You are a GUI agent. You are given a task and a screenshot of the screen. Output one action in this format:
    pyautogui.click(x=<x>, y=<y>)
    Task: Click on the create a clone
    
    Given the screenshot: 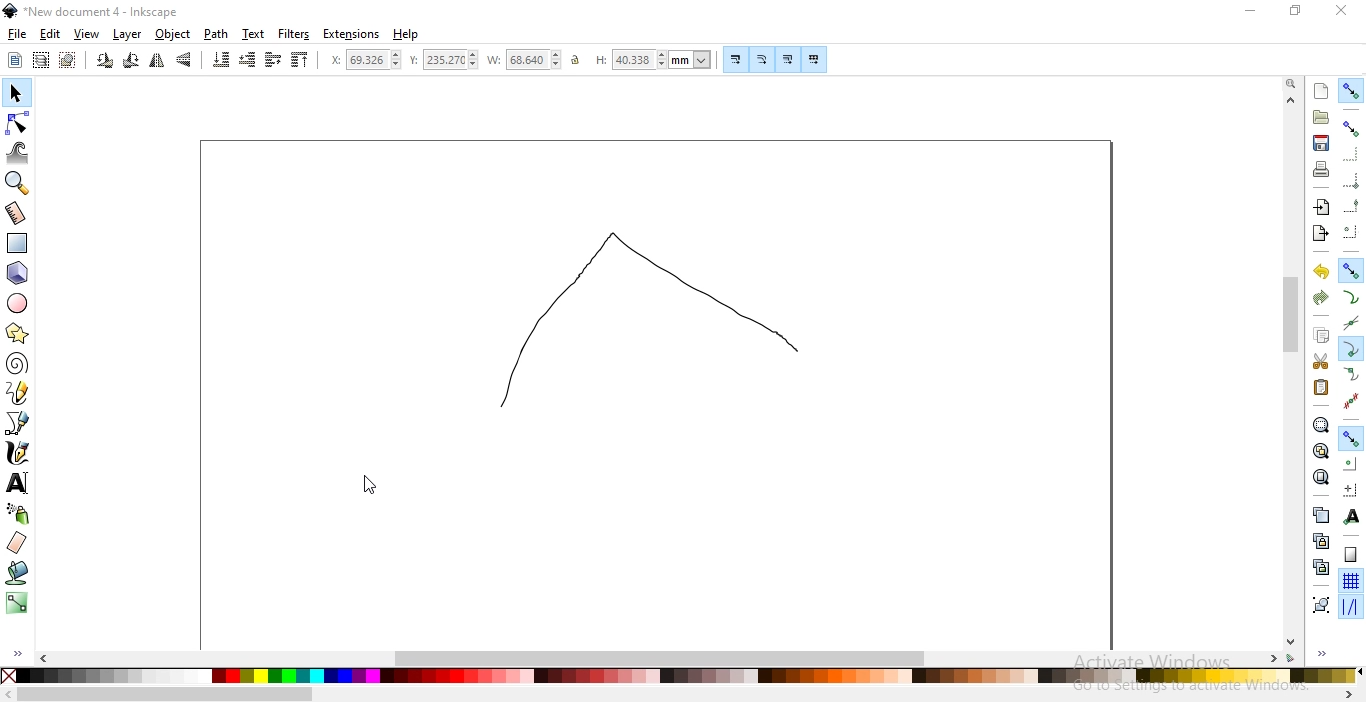 What is the action you would take?
    pyautogui.click(x=1320, y=540)
    